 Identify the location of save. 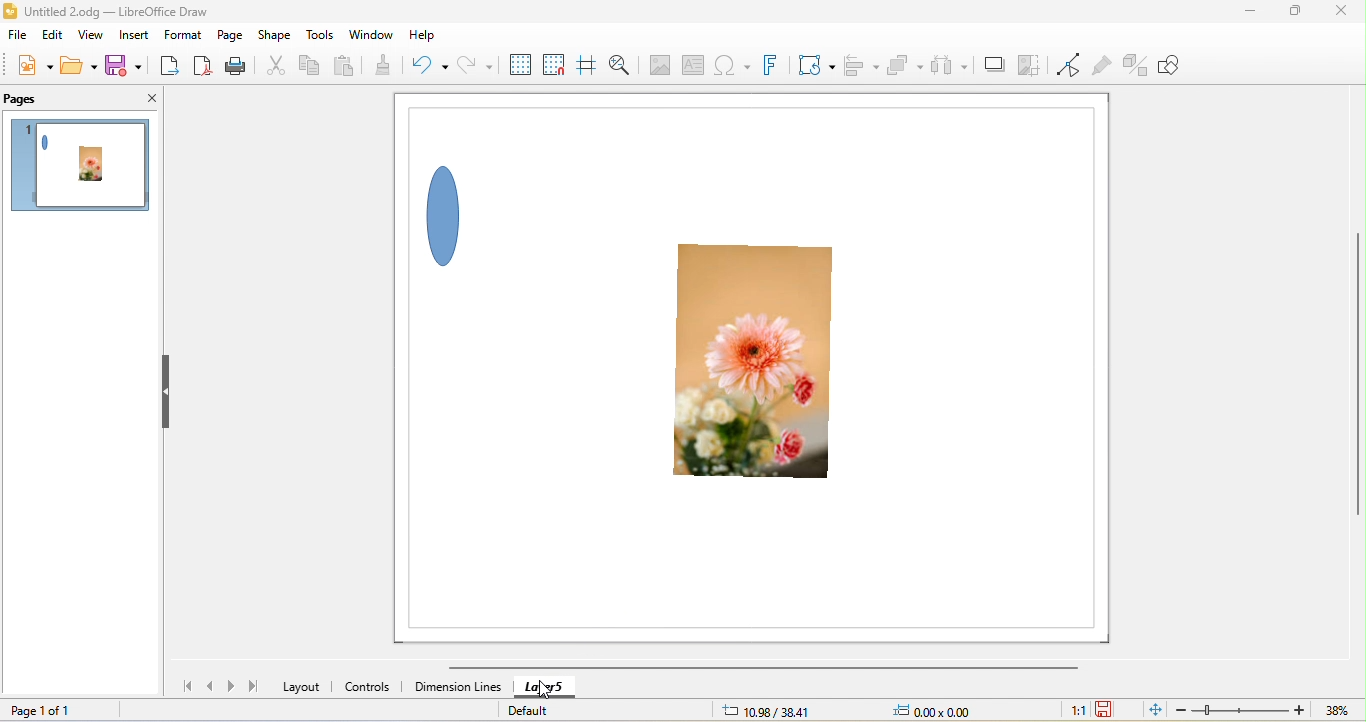
(121, 65).